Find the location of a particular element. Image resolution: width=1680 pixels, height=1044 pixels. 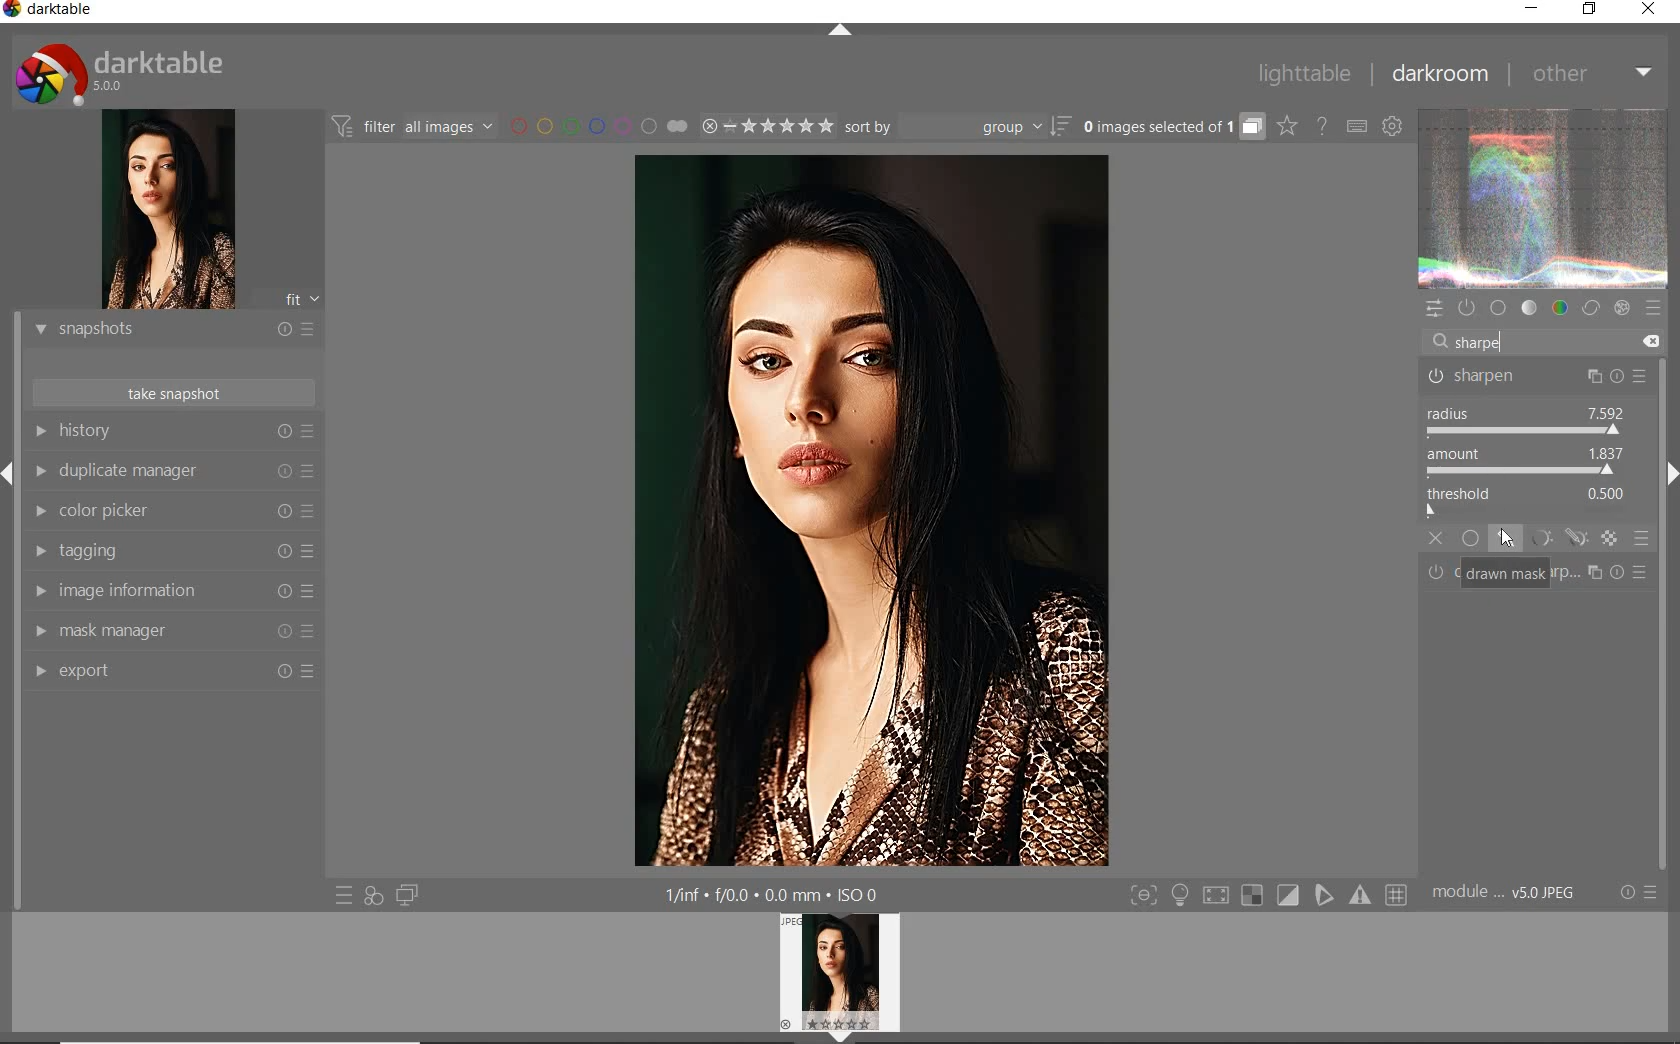

sign  is located at coordinates (1218, 897).